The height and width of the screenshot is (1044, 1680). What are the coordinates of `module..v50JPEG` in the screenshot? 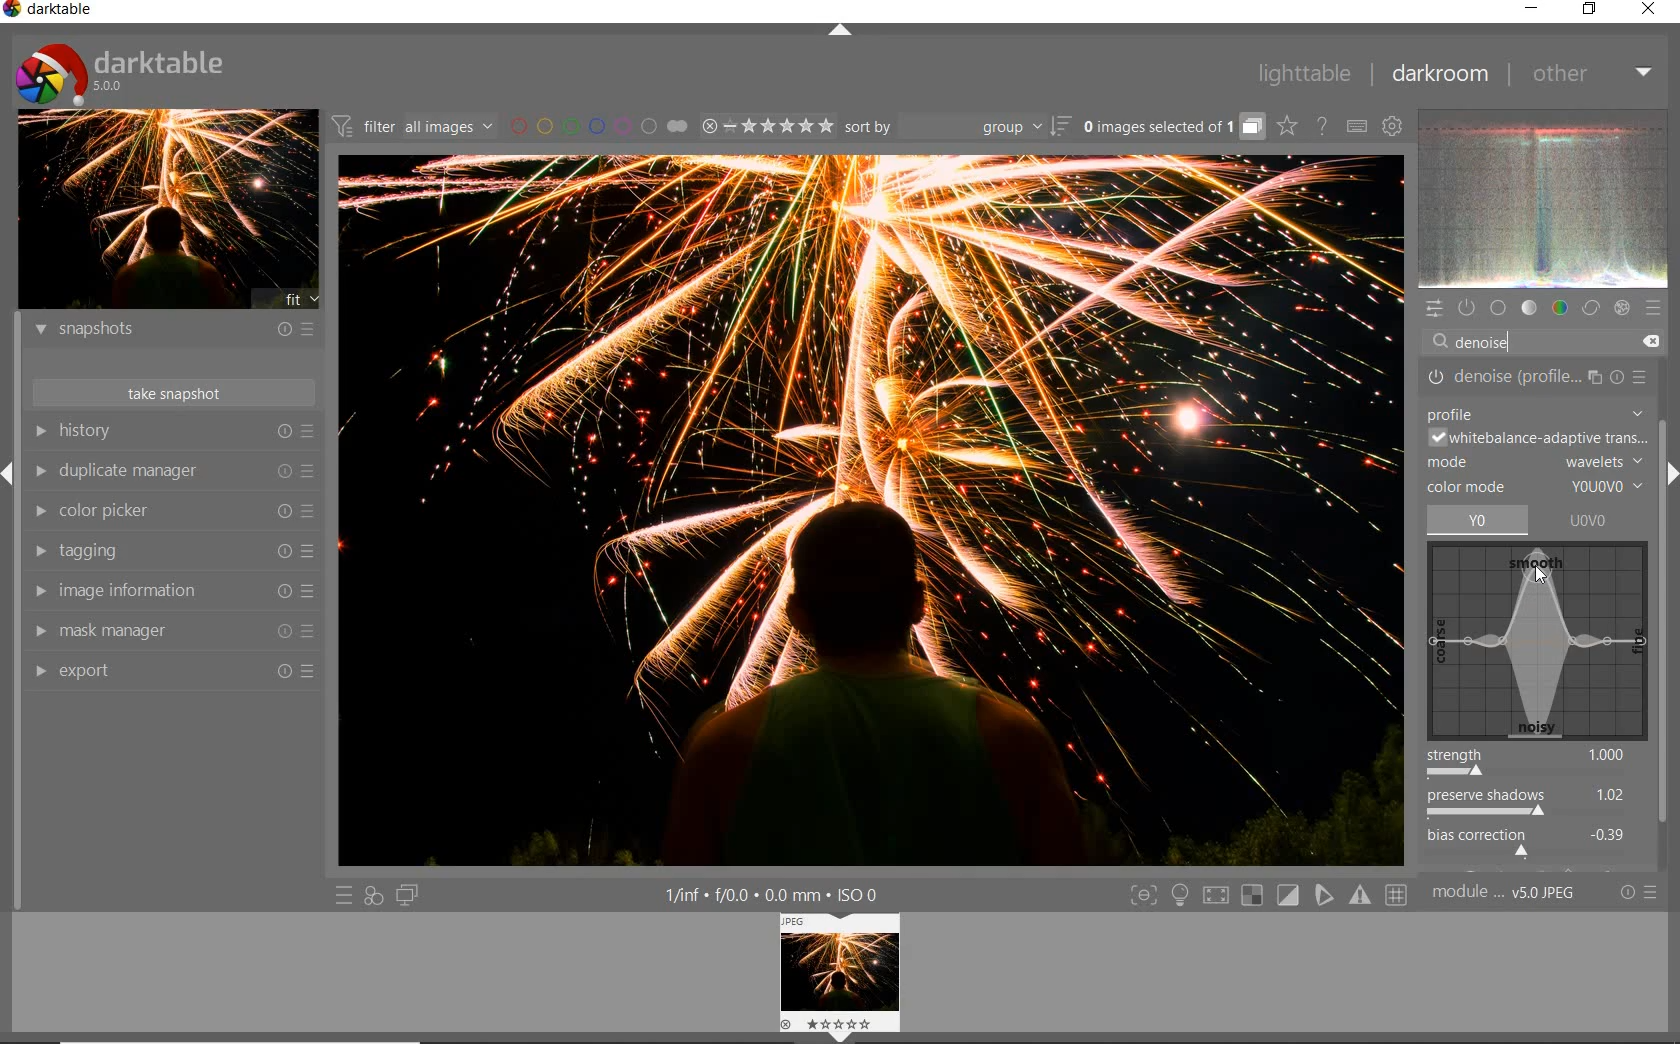 It's located at (1502, 893).